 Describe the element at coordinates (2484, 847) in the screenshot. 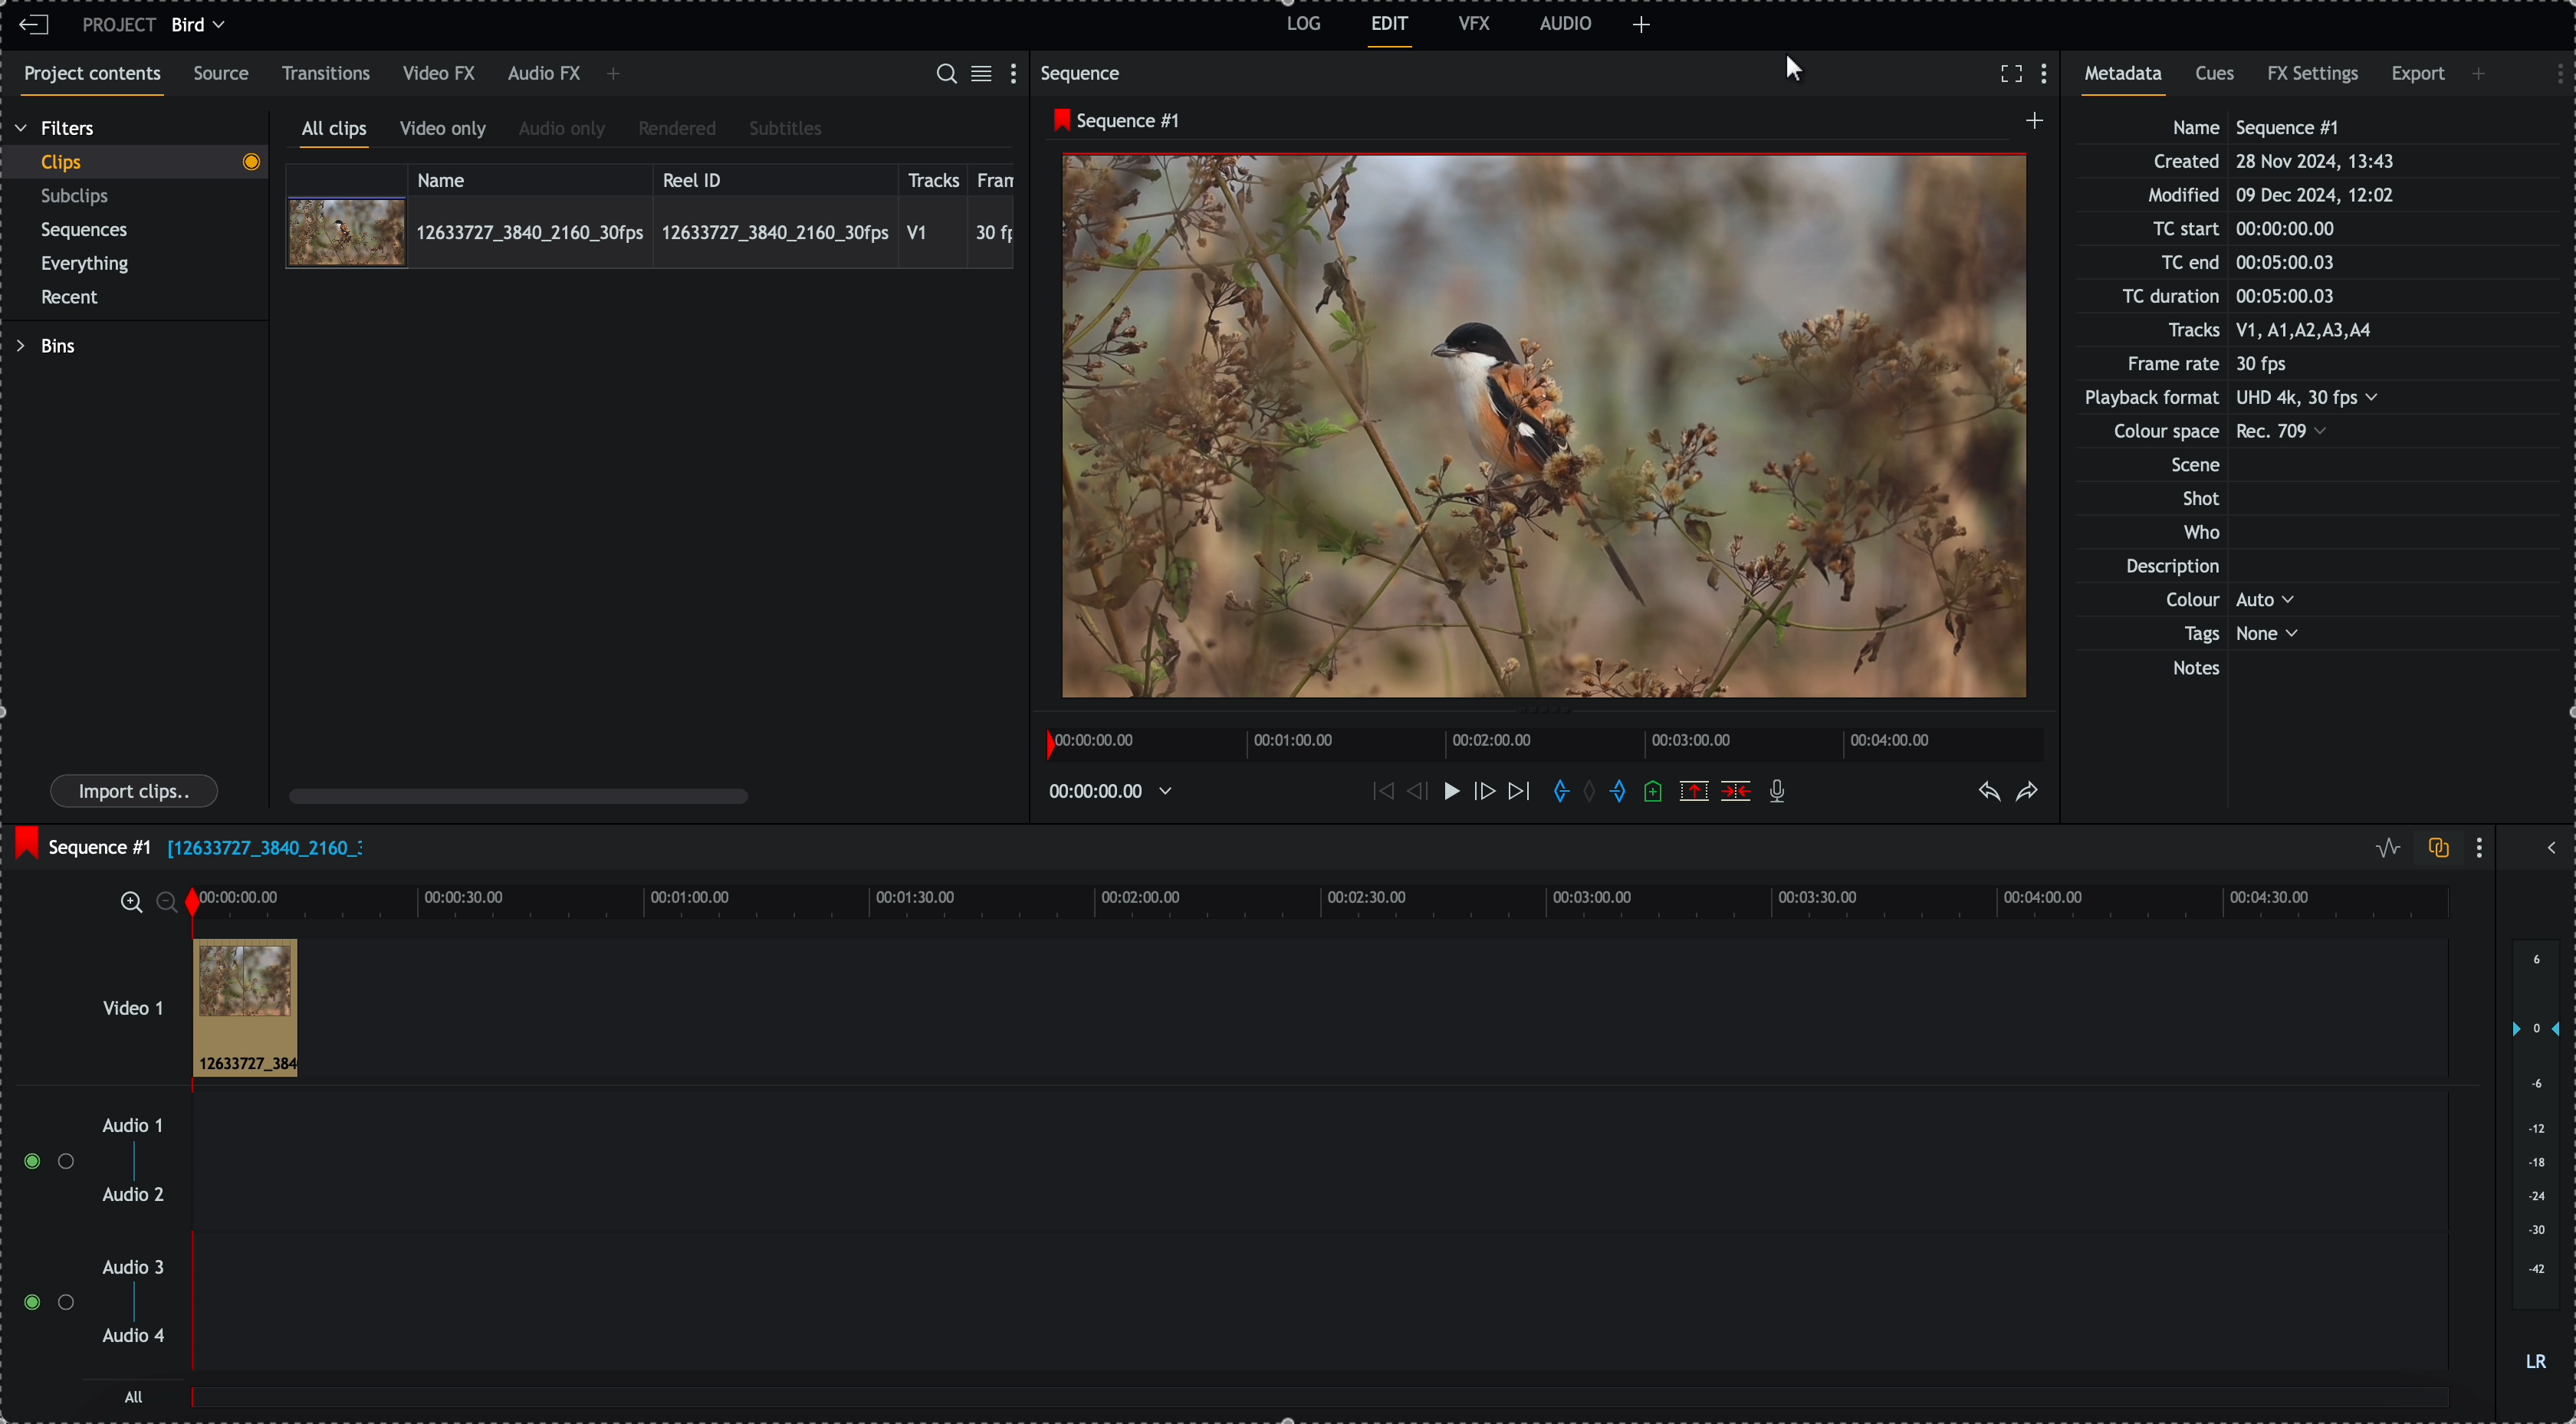

I see `show settings menu` at that location.